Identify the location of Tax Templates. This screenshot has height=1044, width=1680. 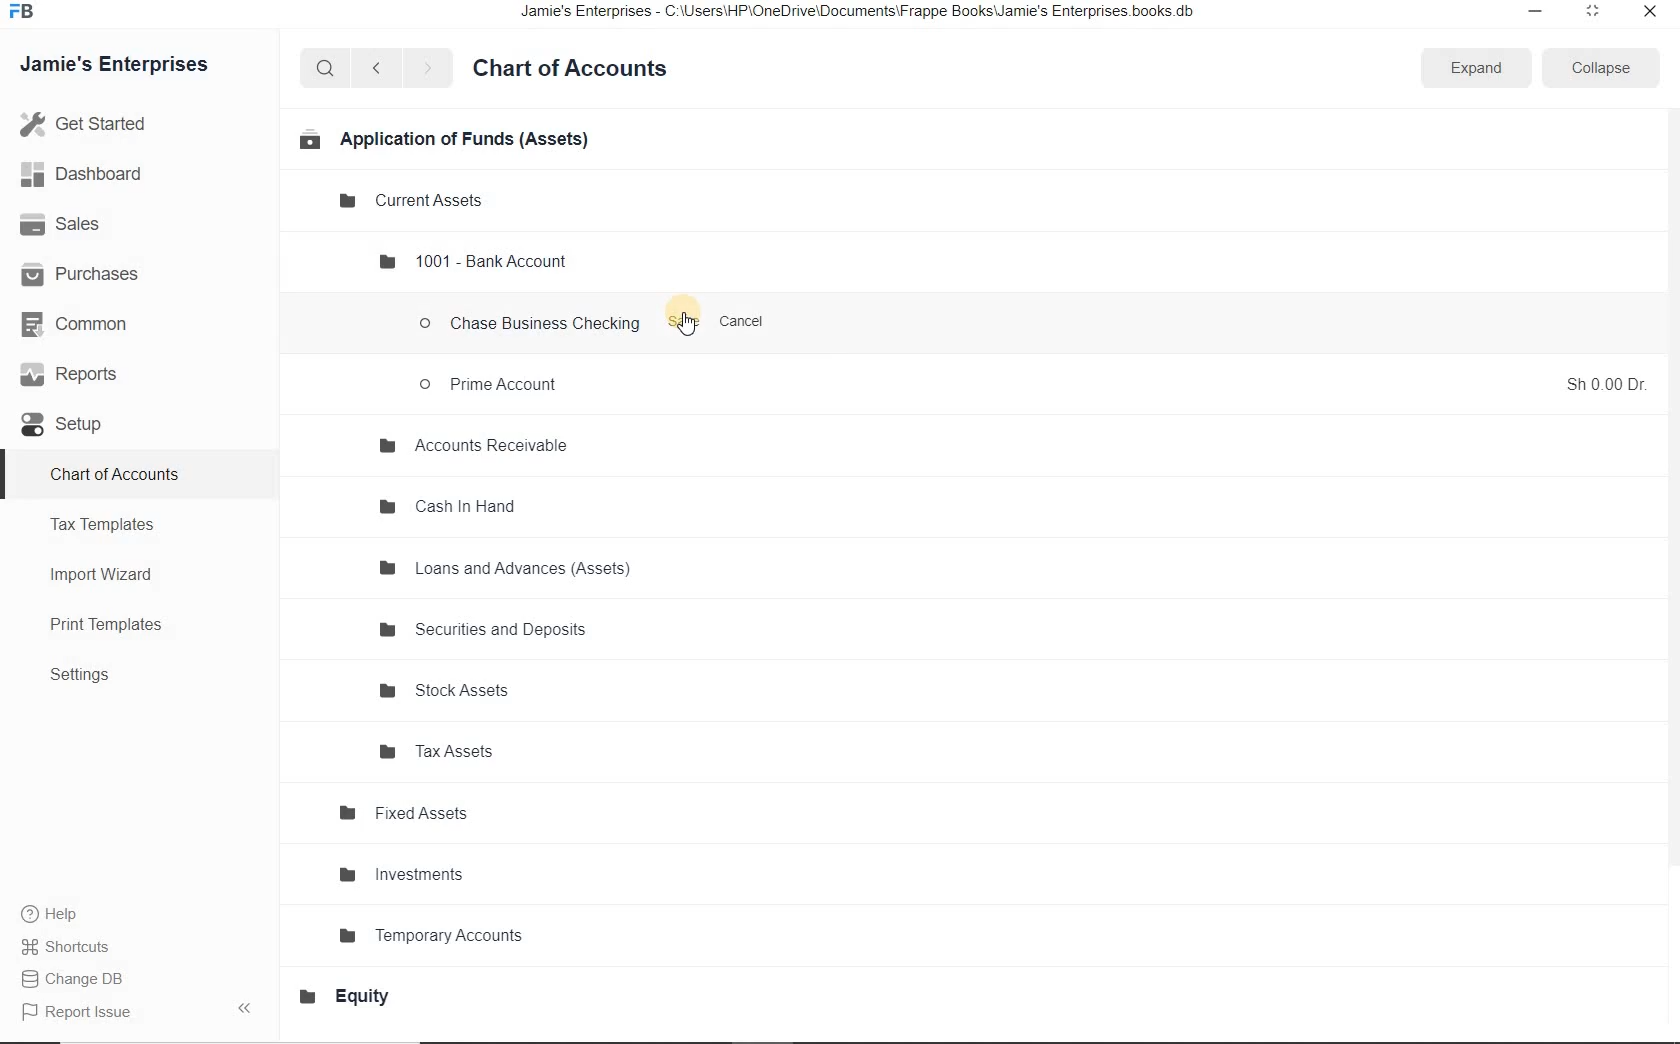
(110, 524).